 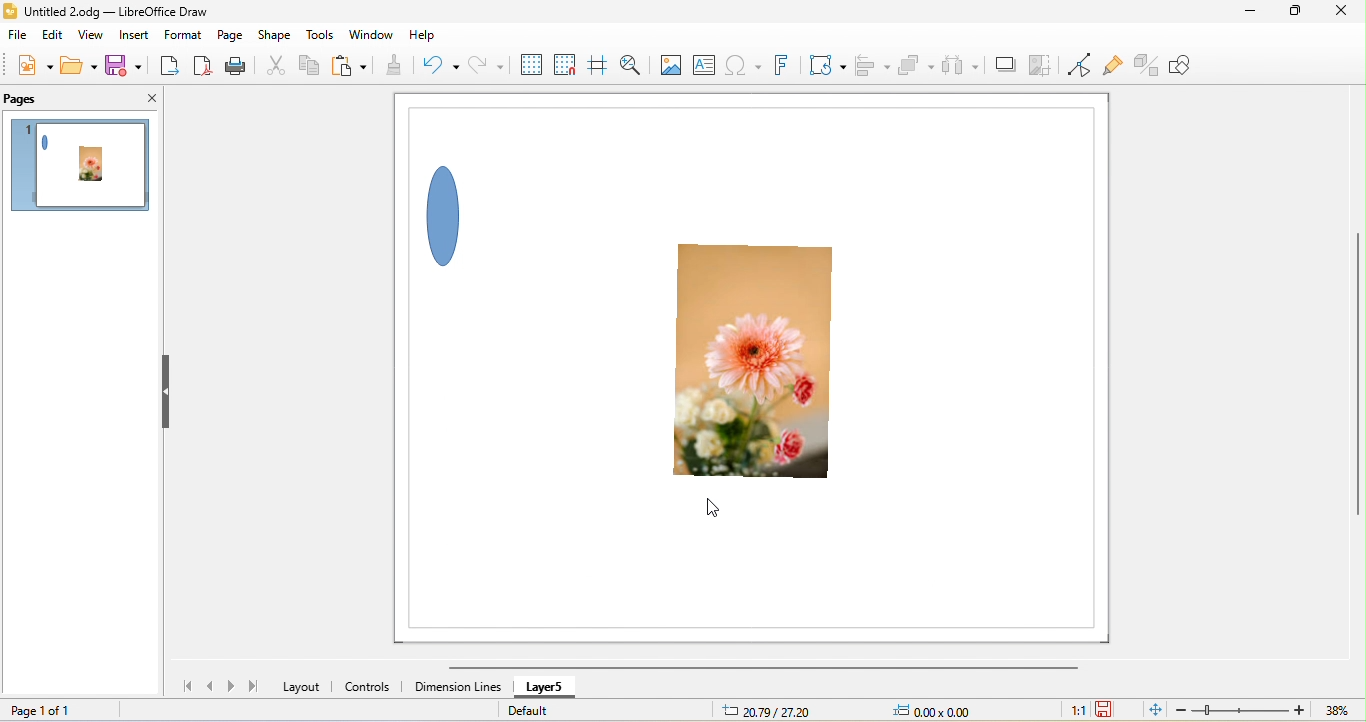 What do you see at coordinates (1181, 709) in the screenshot?
I see `zoom out` at bounding box center [1181, 709].